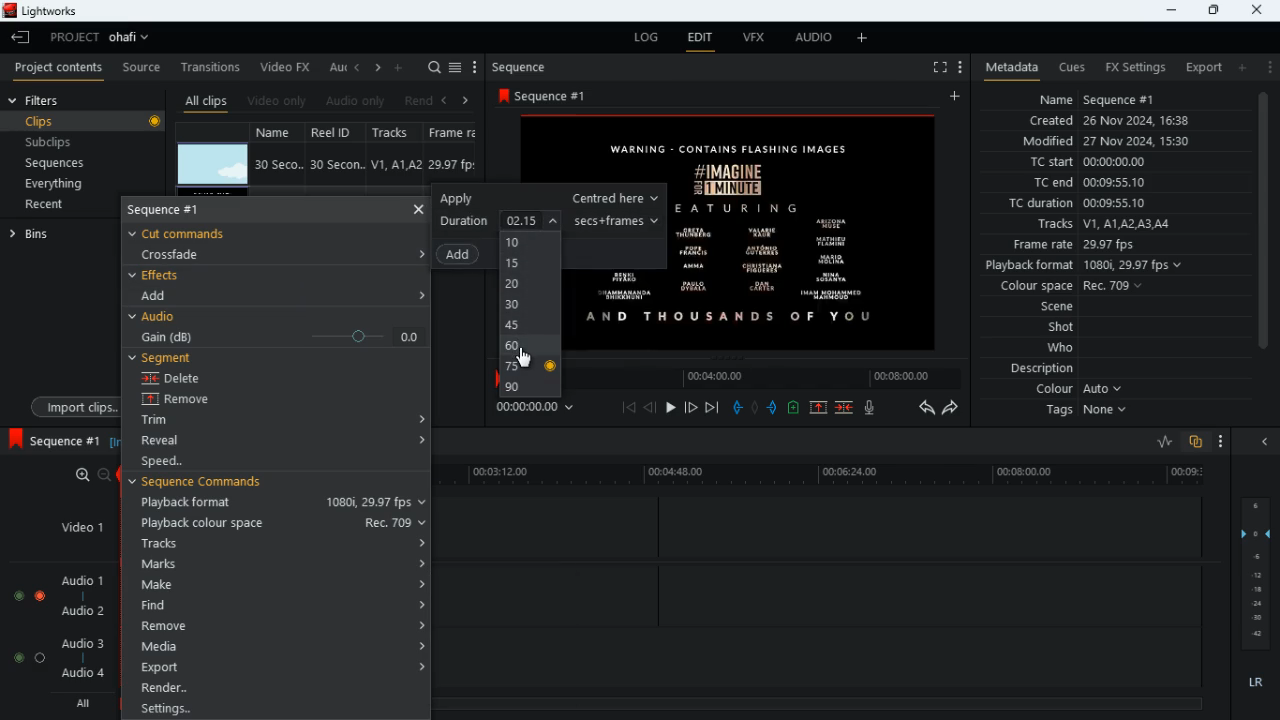 The image size is (1280, 720). I want to click on speed, so click(184, 462).